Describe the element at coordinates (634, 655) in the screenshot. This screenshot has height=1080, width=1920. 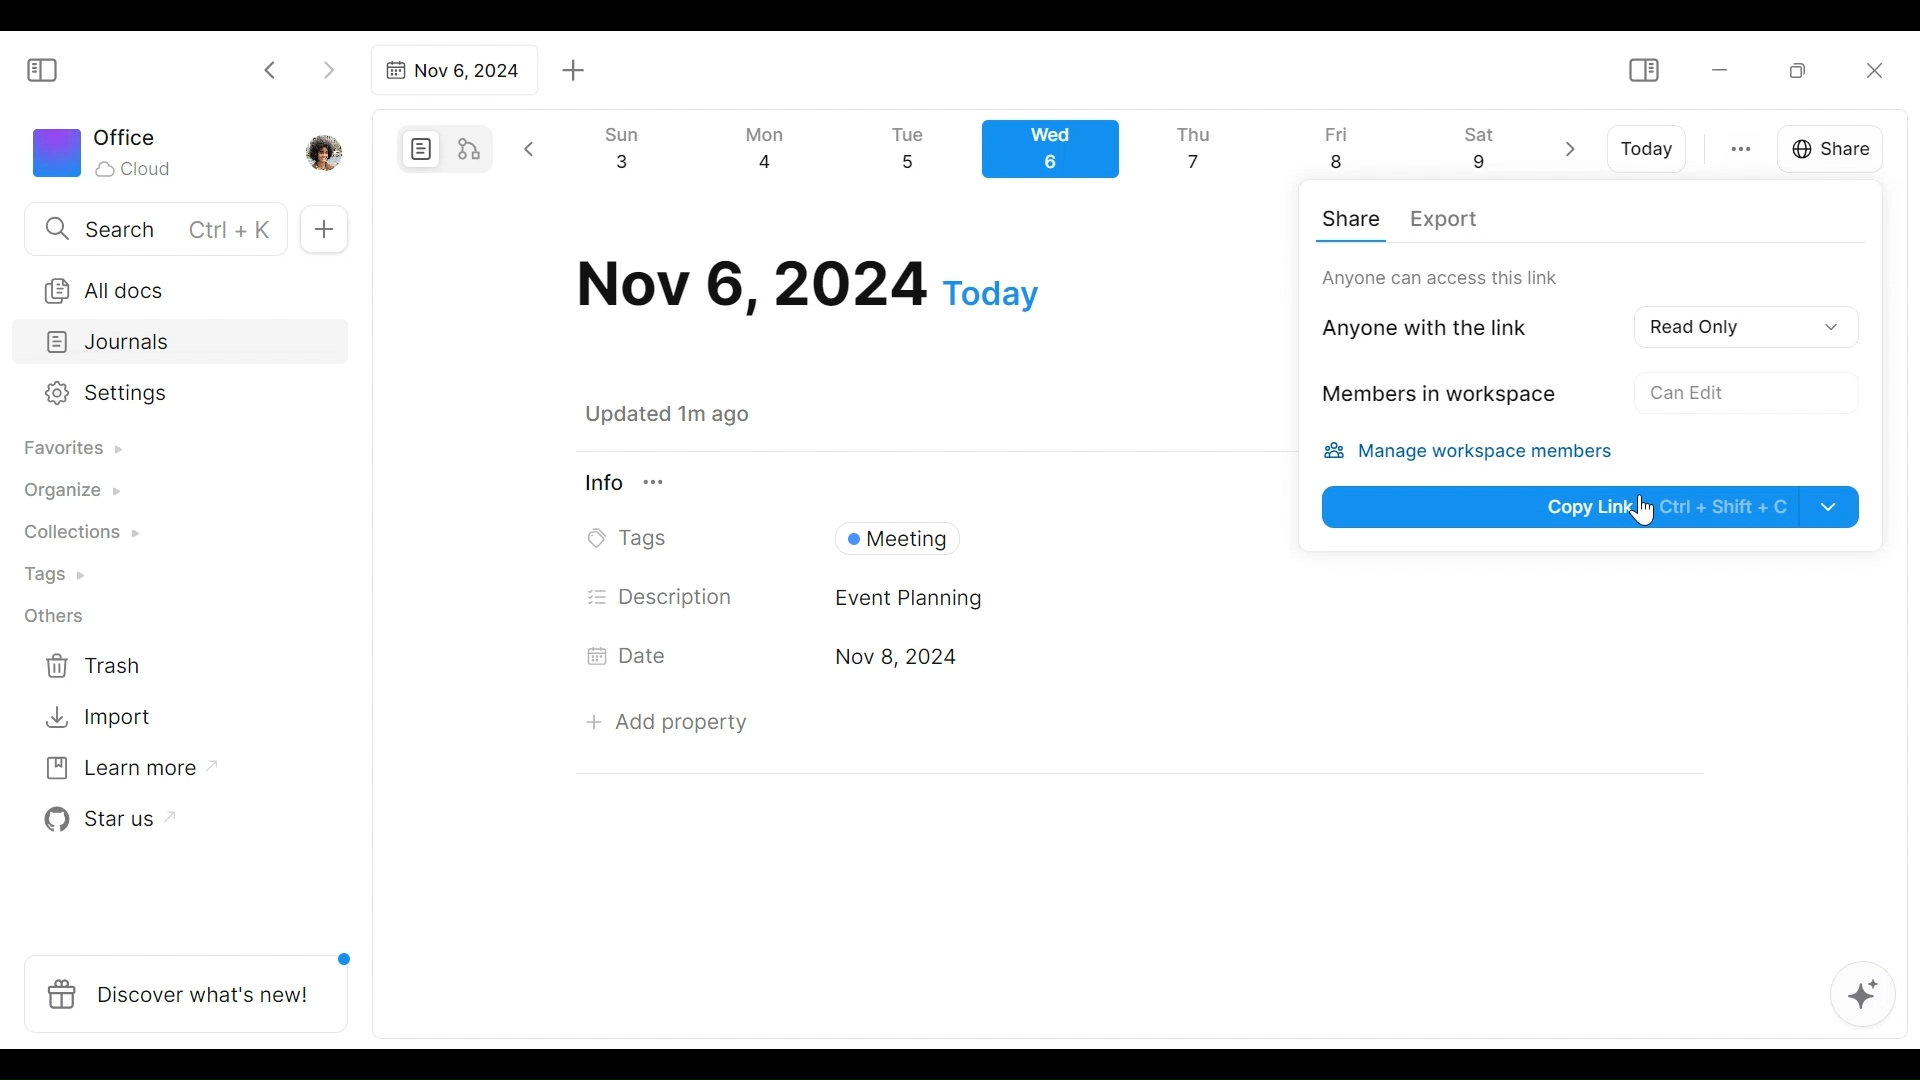
I see `Date` at that location.